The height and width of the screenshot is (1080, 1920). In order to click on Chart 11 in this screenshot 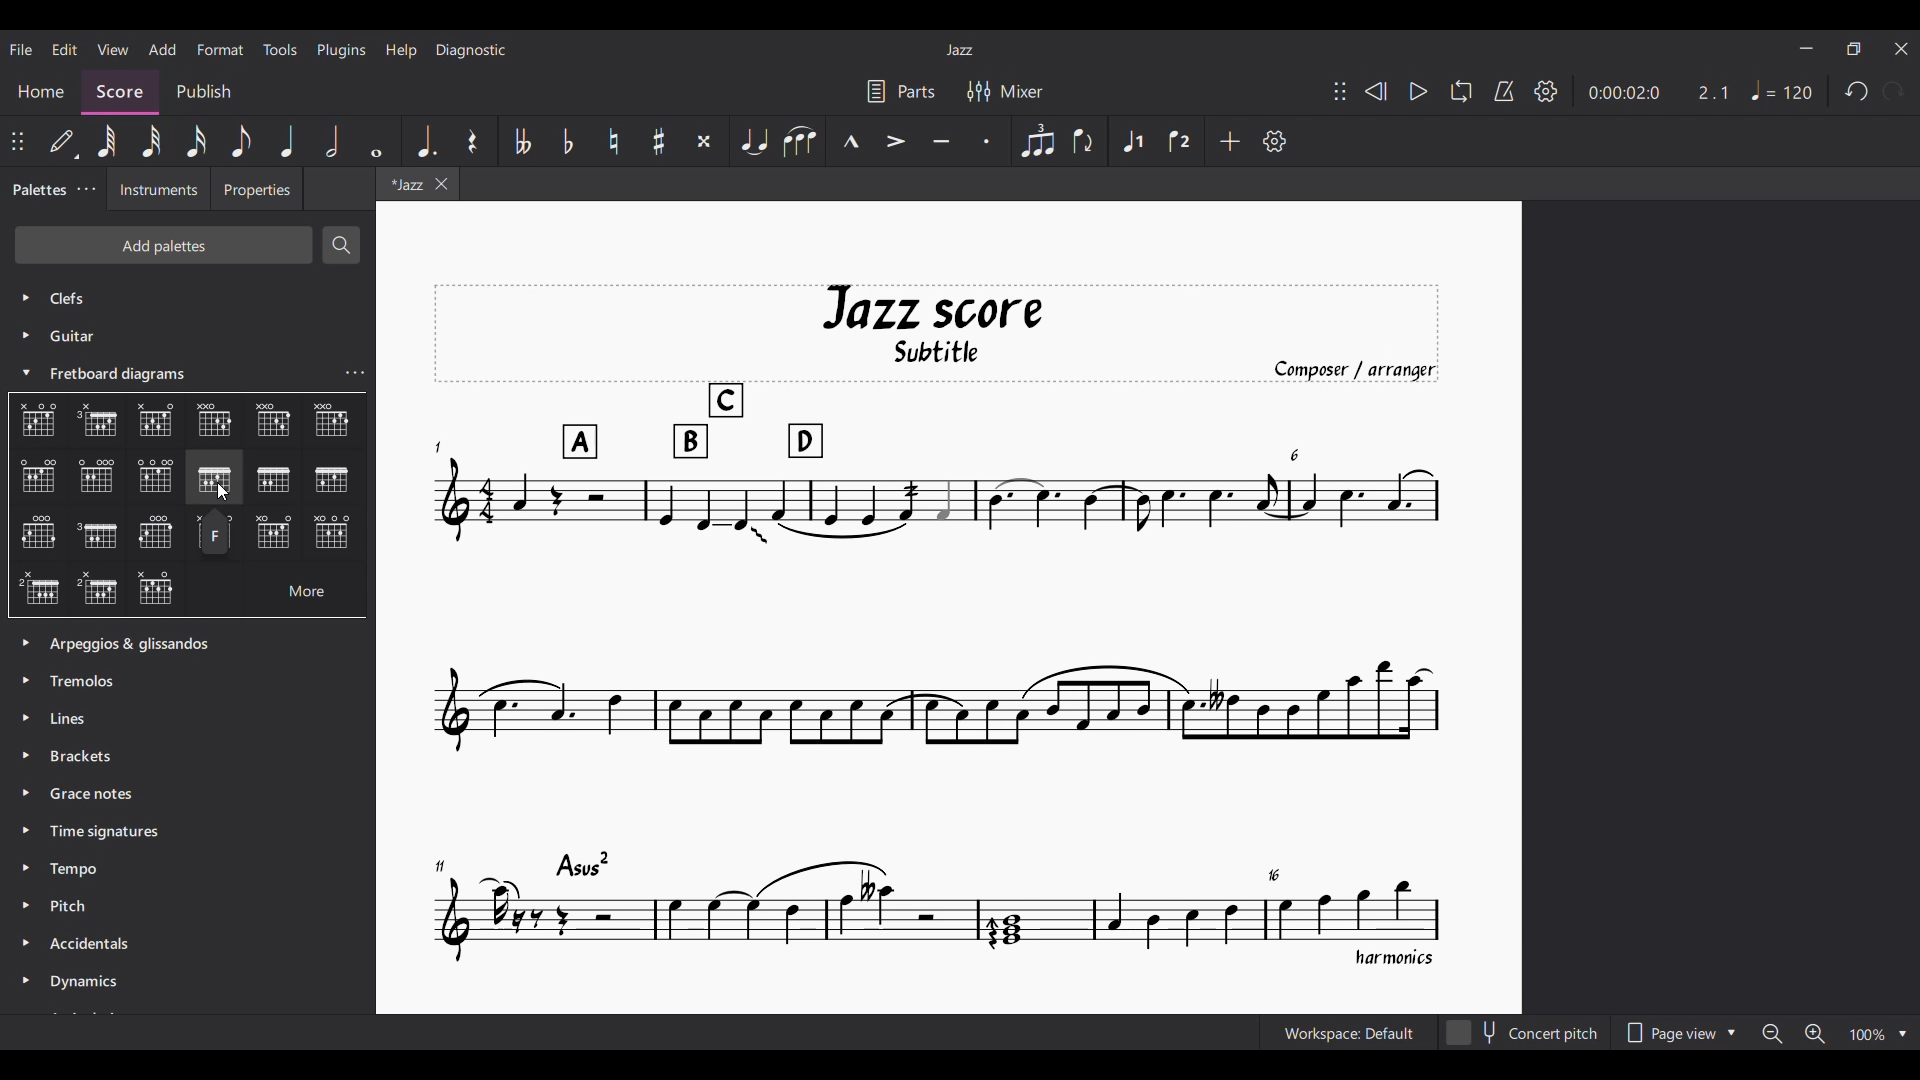, I will do `click(331, 481)`.